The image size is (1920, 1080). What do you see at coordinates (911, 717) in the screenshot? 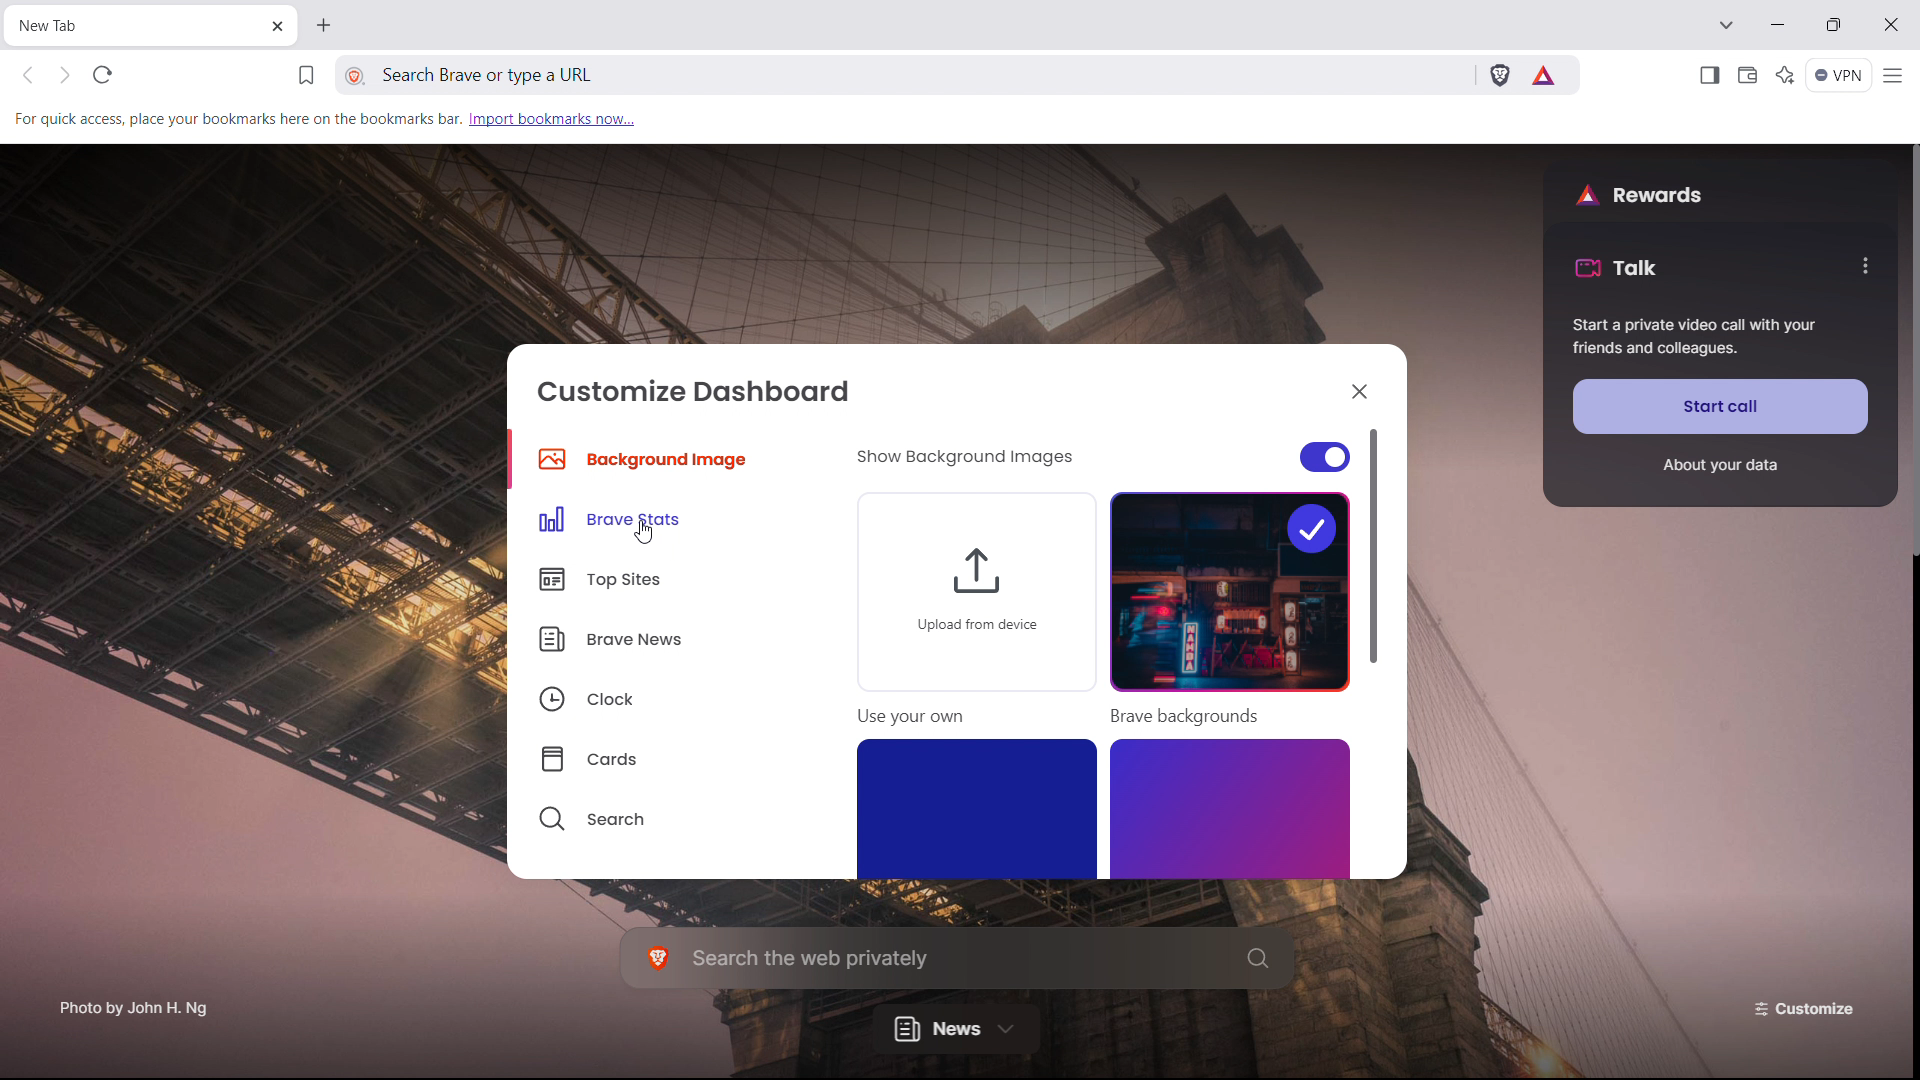
I see `Use your own` at bounding box center [911, 717].